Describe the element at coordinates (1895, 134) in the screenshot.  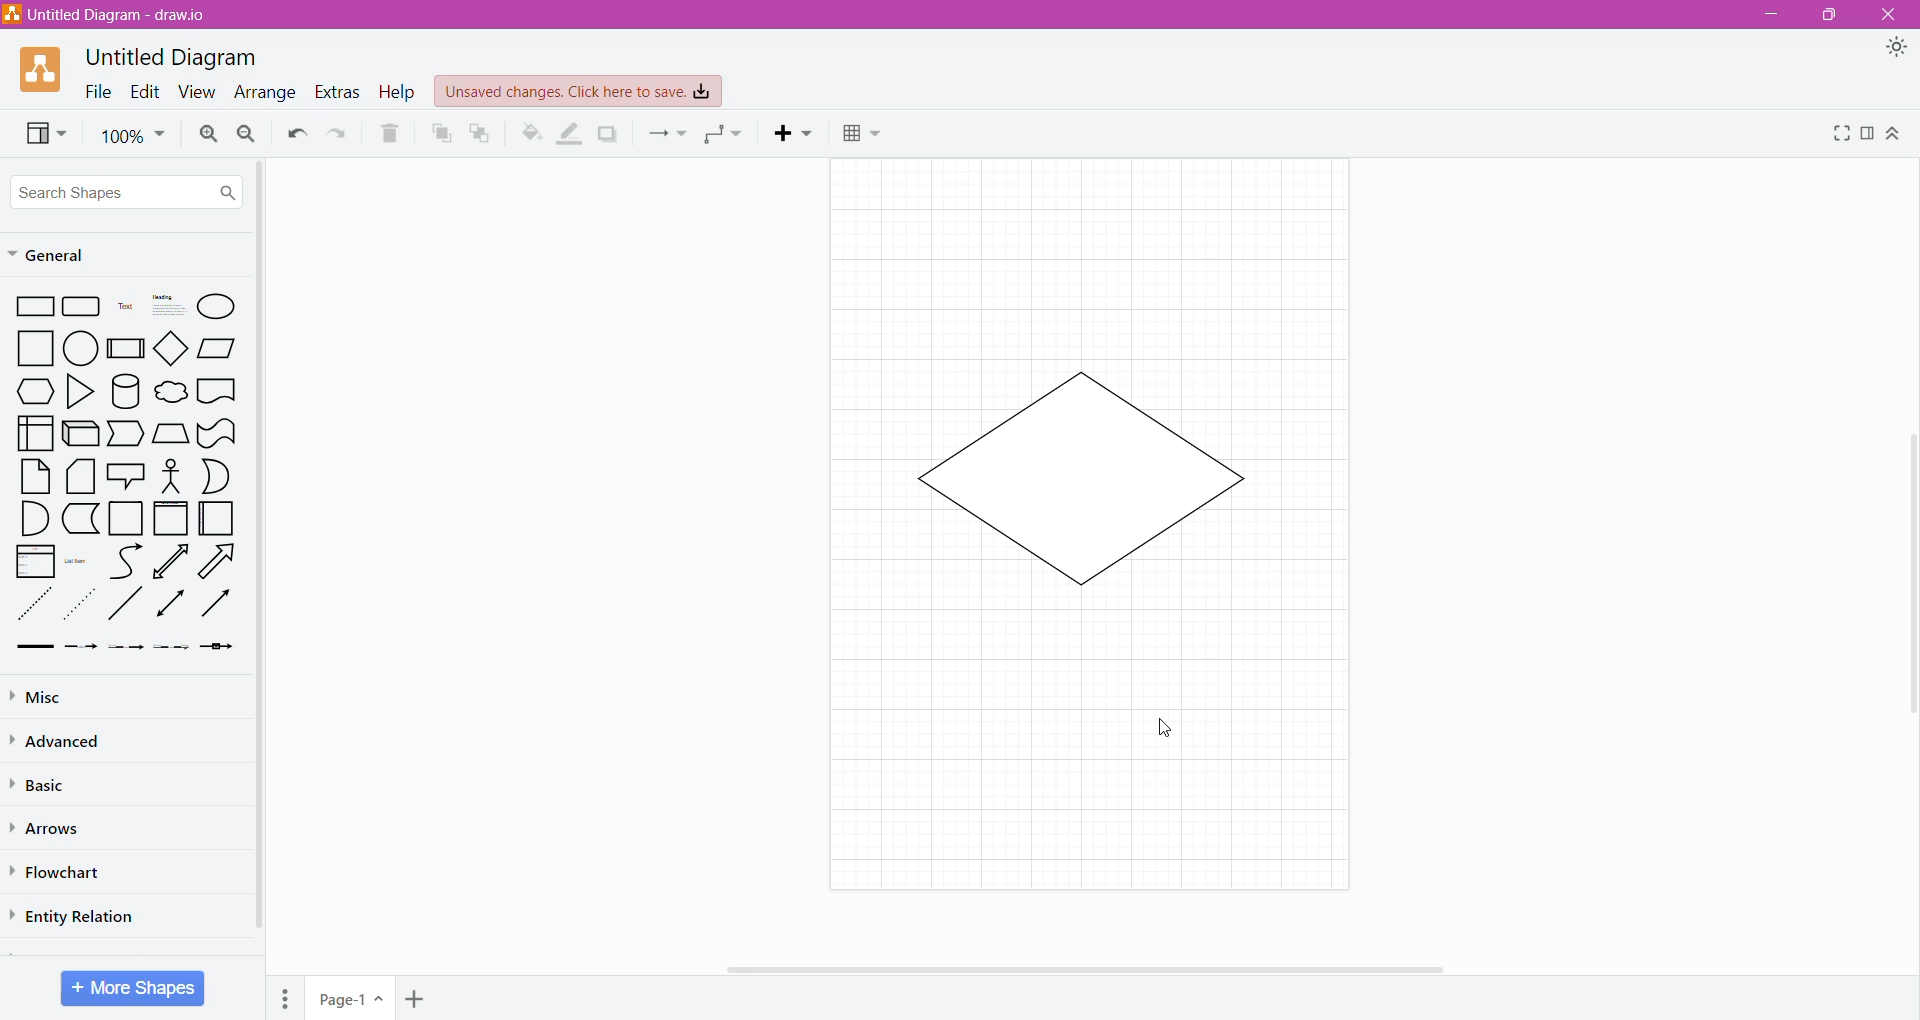
I see `Expand/Collapse` at that location.